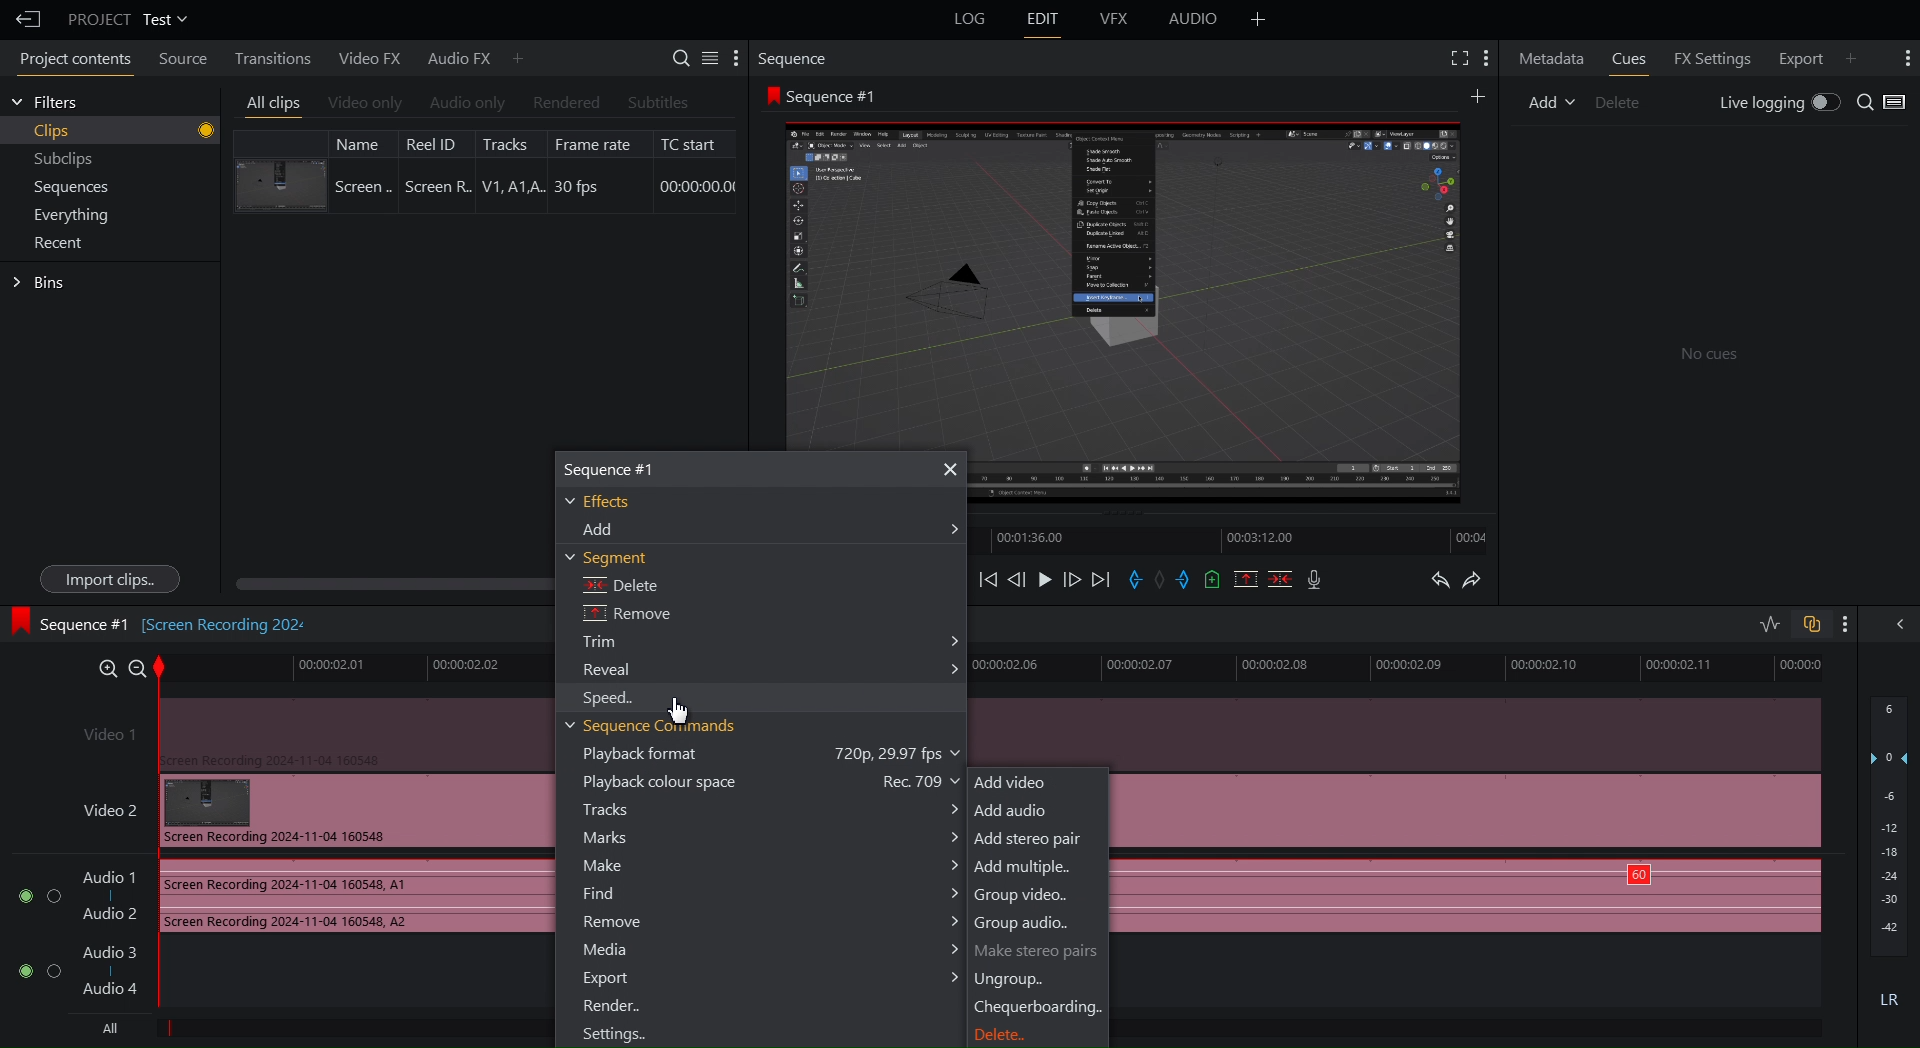  Describe the element at coordinates (1890, 857) in the screenshot. I see `Audio Level` at that location.